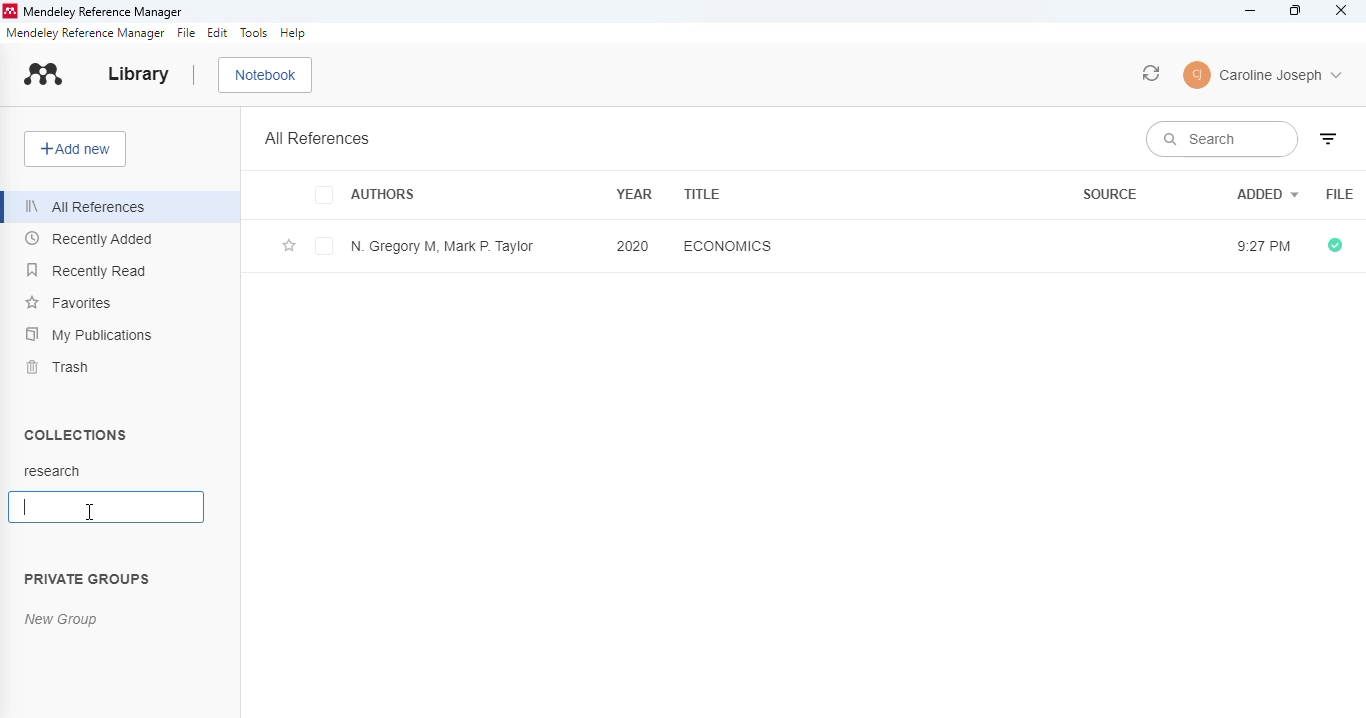  What do you see at coordinates (266, 76) in the screenshot?
I see `notebook` at bounding box center [266, 76].